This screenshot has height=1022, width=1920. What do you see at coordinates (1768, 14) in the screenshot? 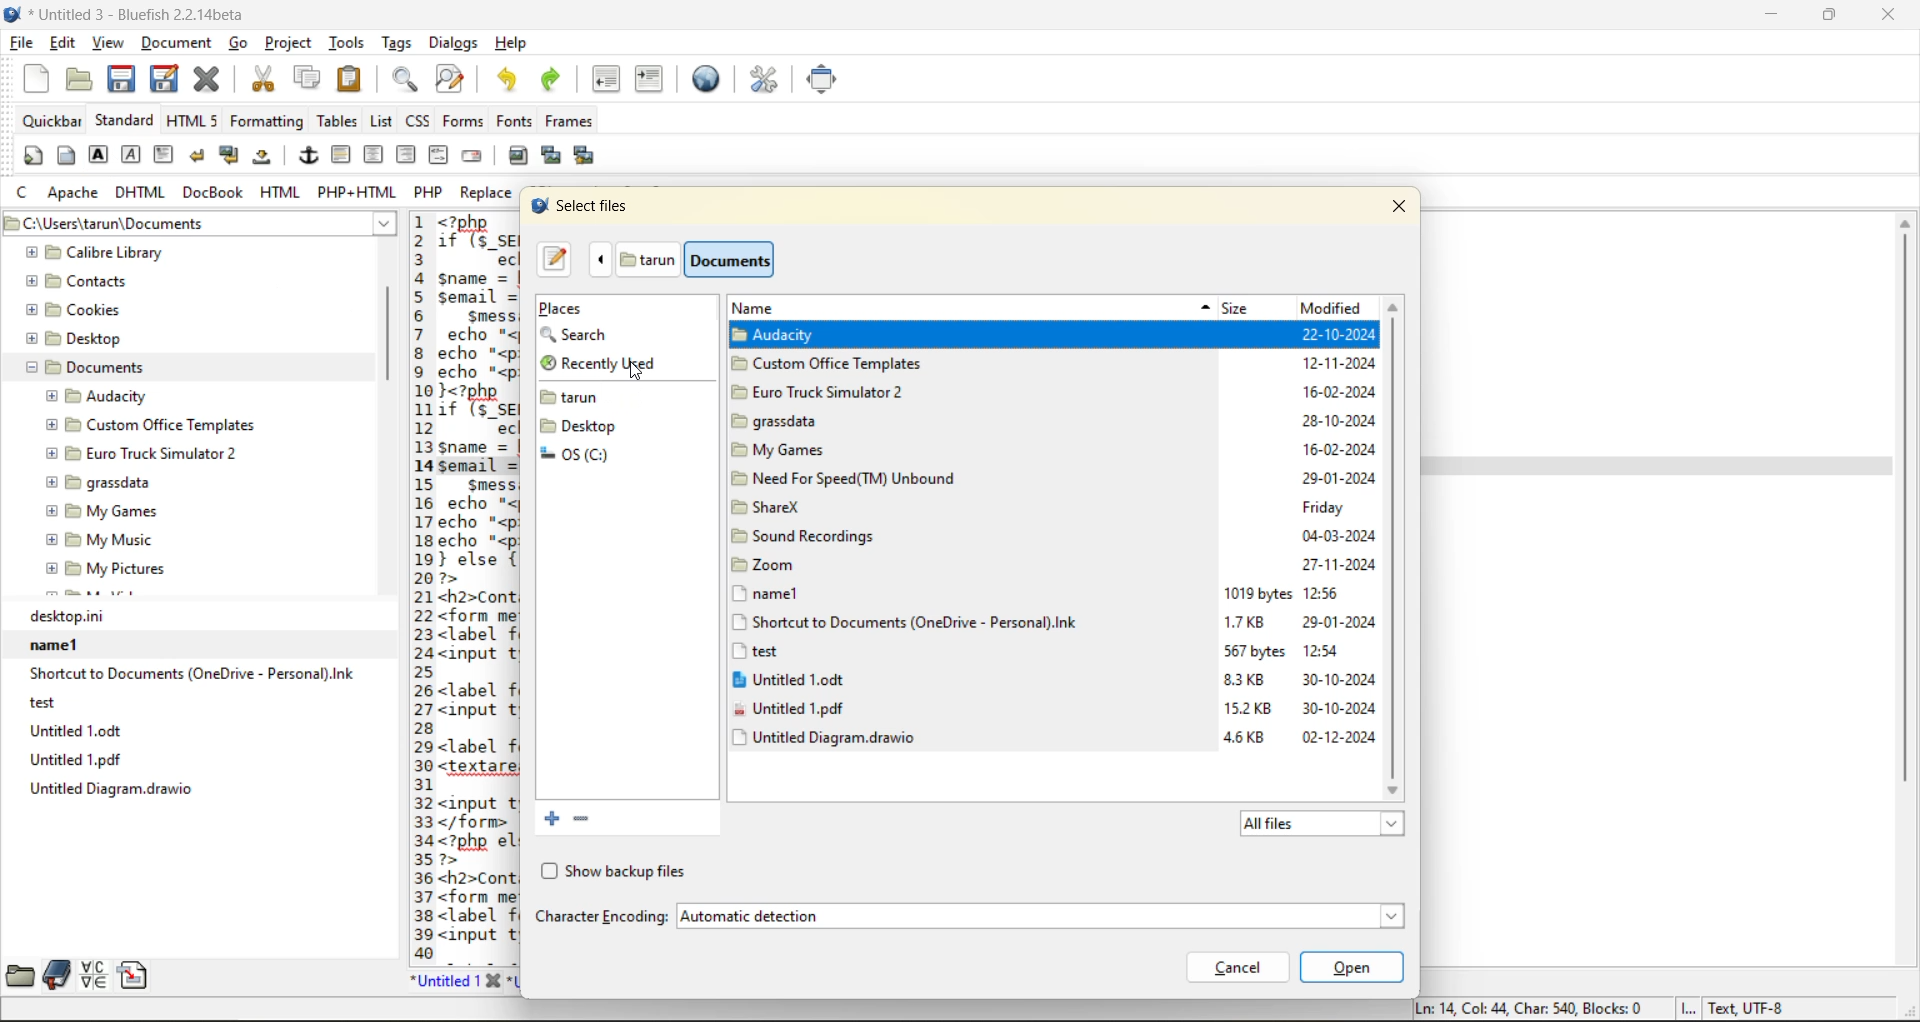
I see `minimize` at bounding box center [1768, 14].